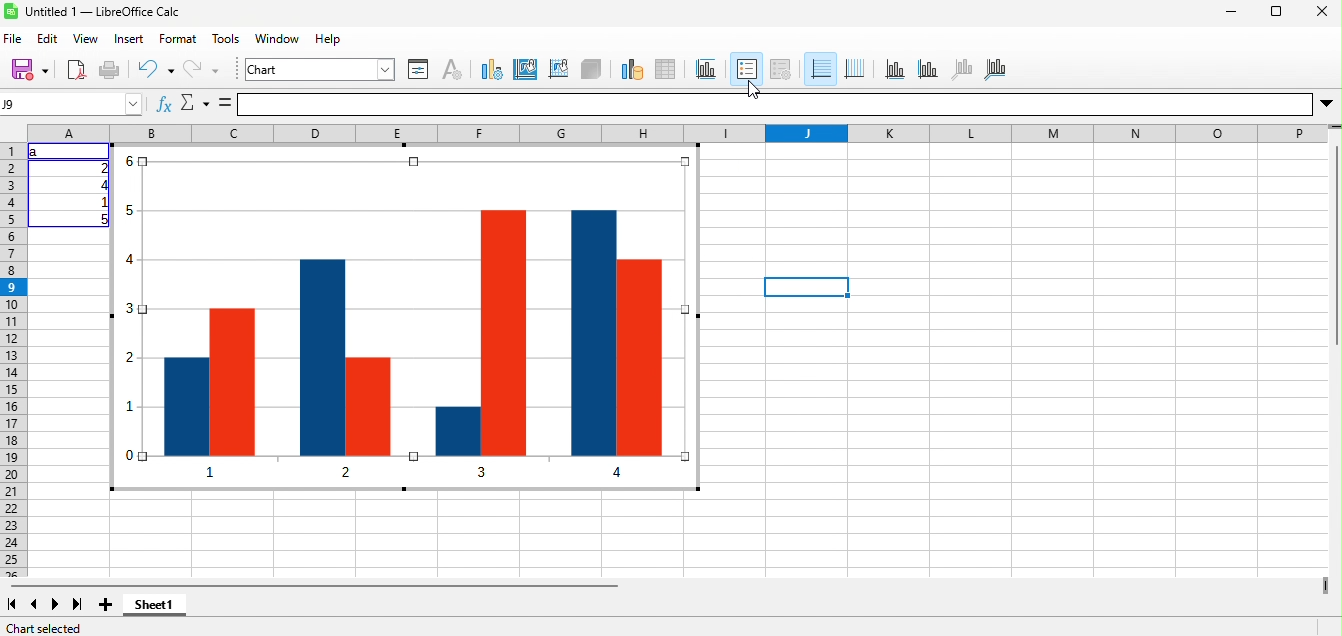 The image size is (1342, 636). I want to click on maximize, so click(1276, 11).